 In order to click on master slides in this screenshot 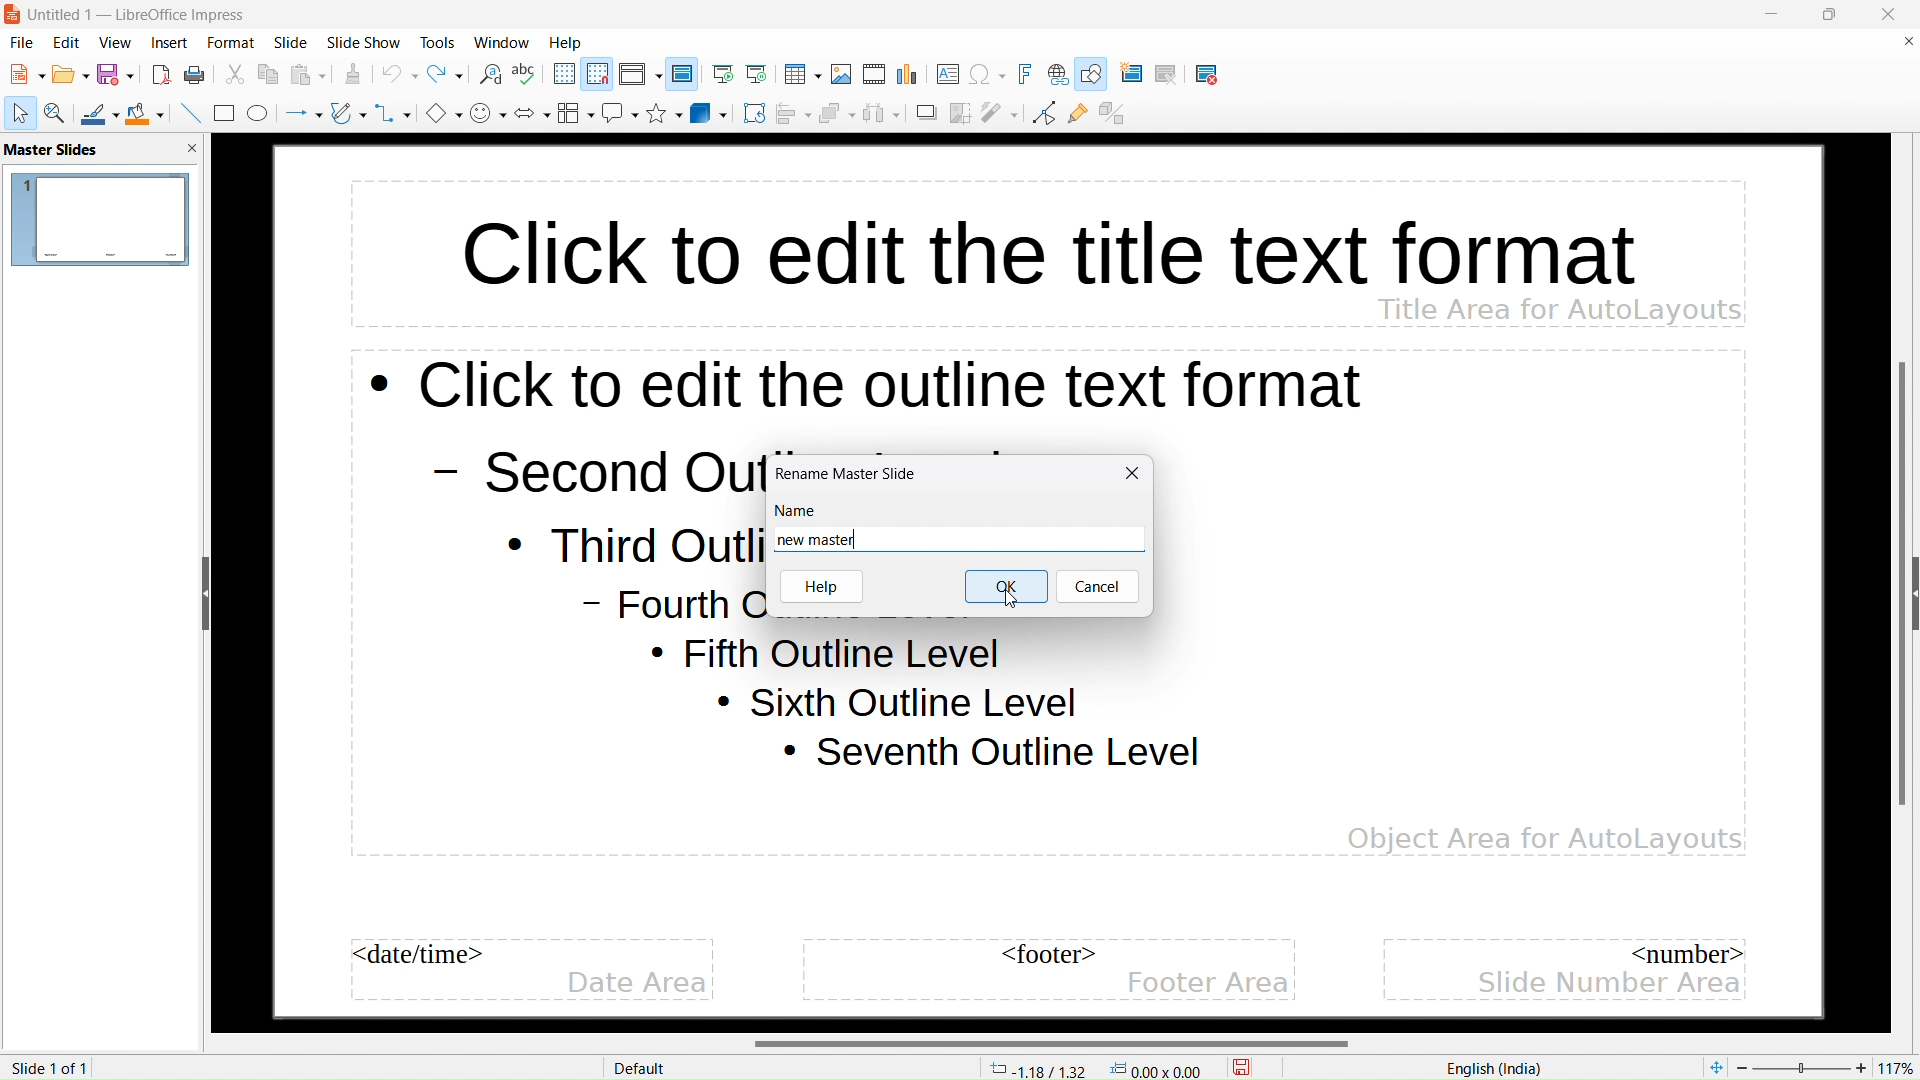, I will do `click(52, 150)`.